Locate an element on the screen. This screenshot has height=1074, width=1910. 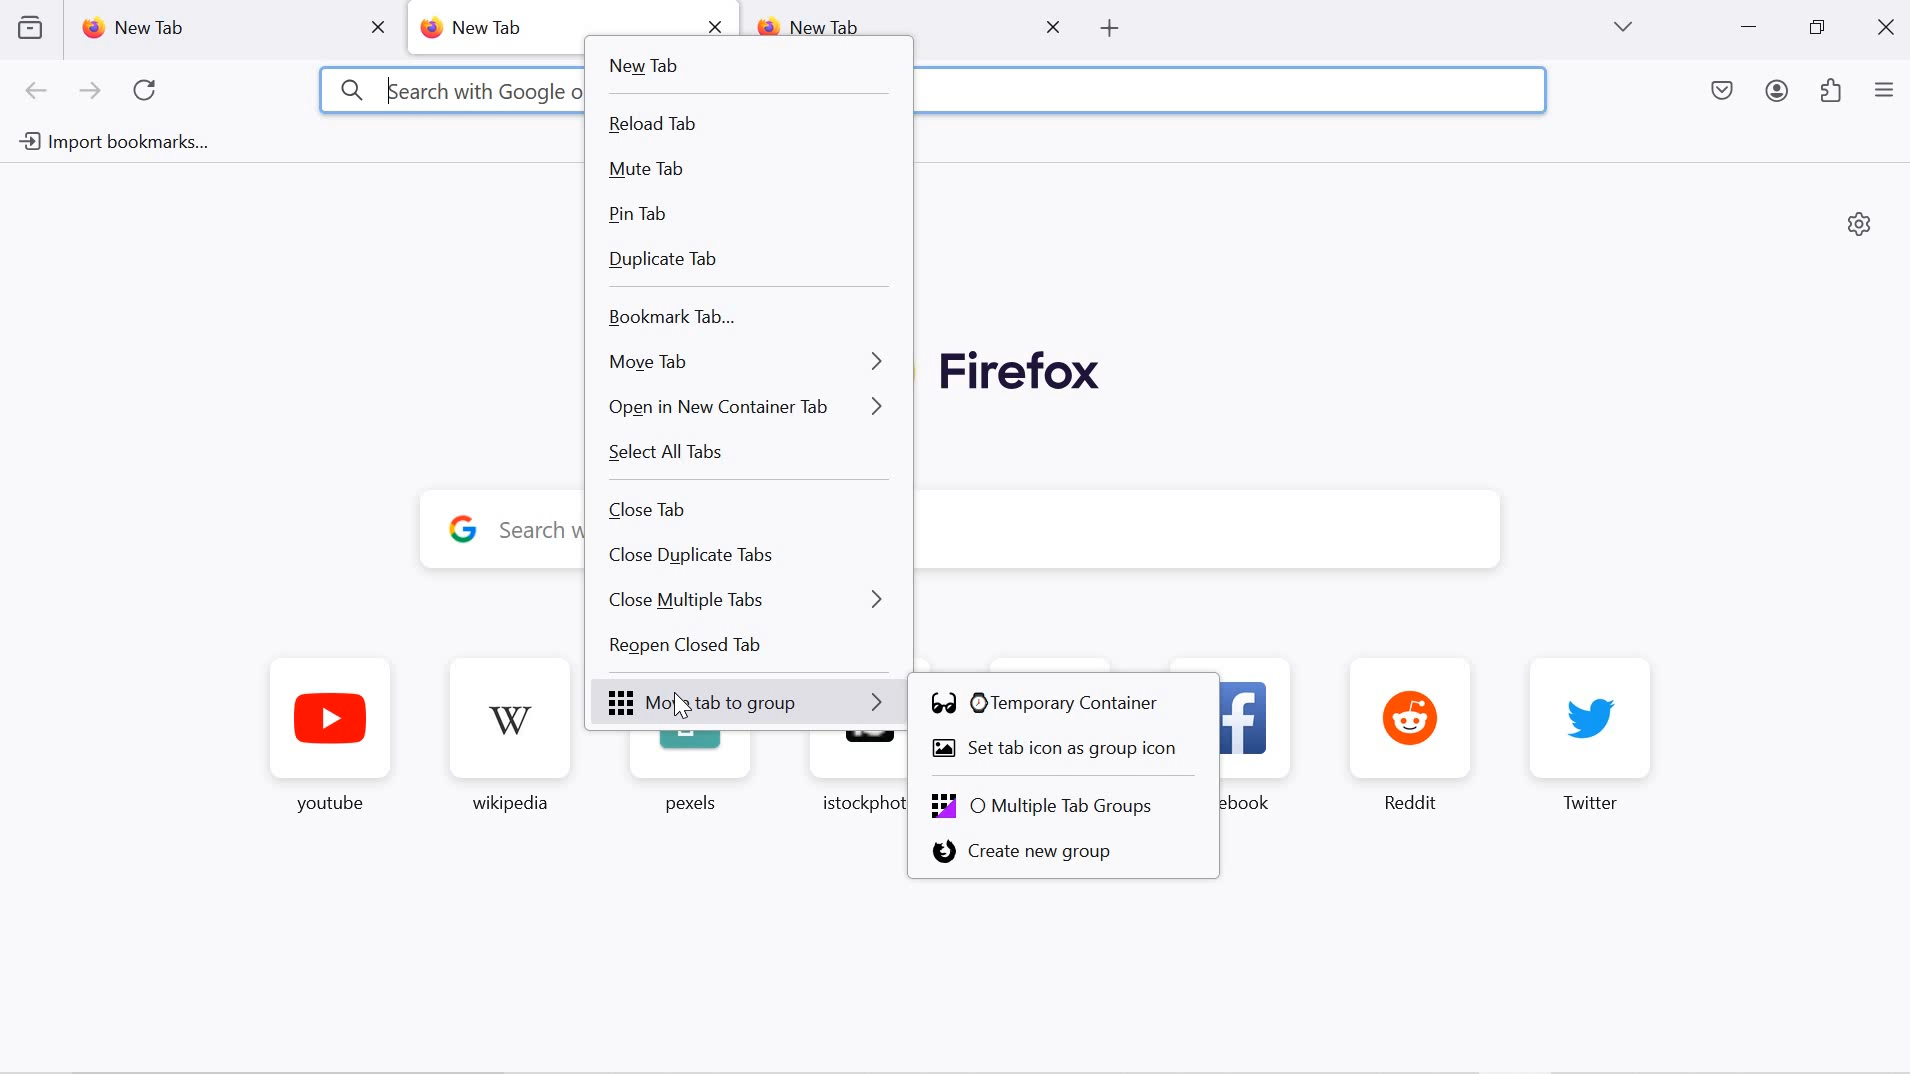
3 kearch with Google or enter address is located at coordinates (449, 90).